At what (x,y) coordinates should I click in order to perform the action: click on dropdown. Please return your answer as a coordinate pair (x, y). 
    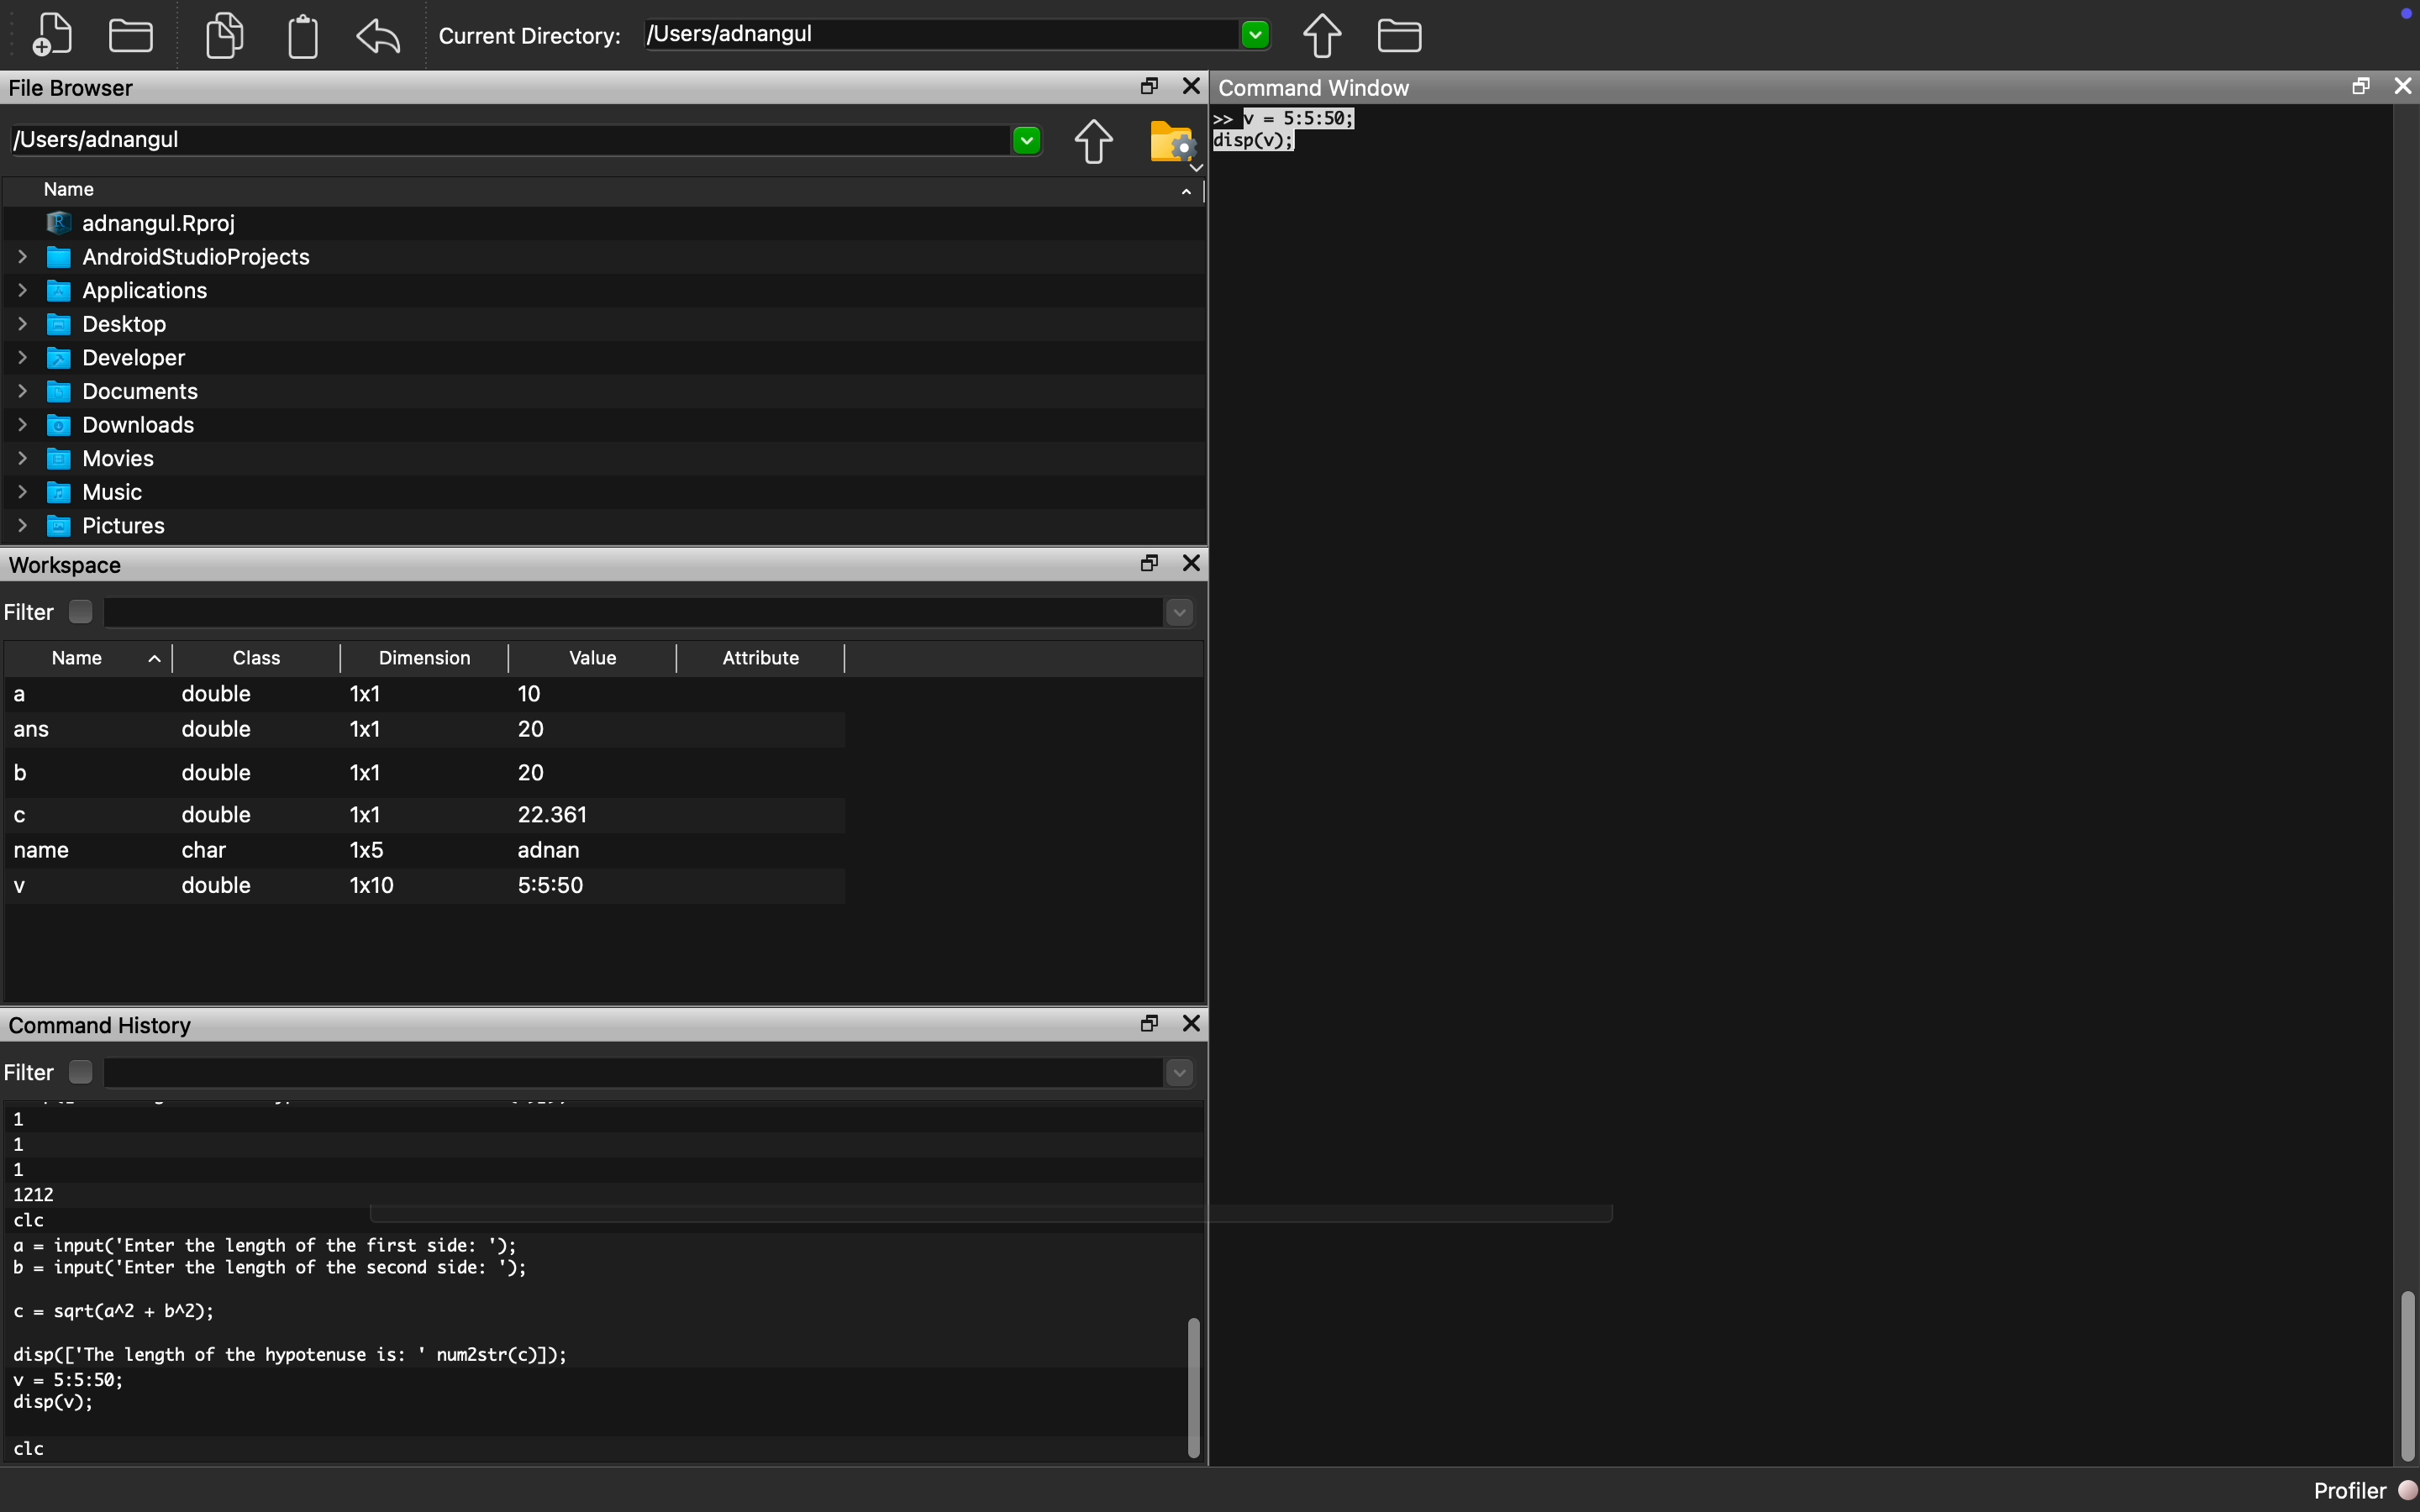
    Looking at the image, I should click on (1180, 1074).